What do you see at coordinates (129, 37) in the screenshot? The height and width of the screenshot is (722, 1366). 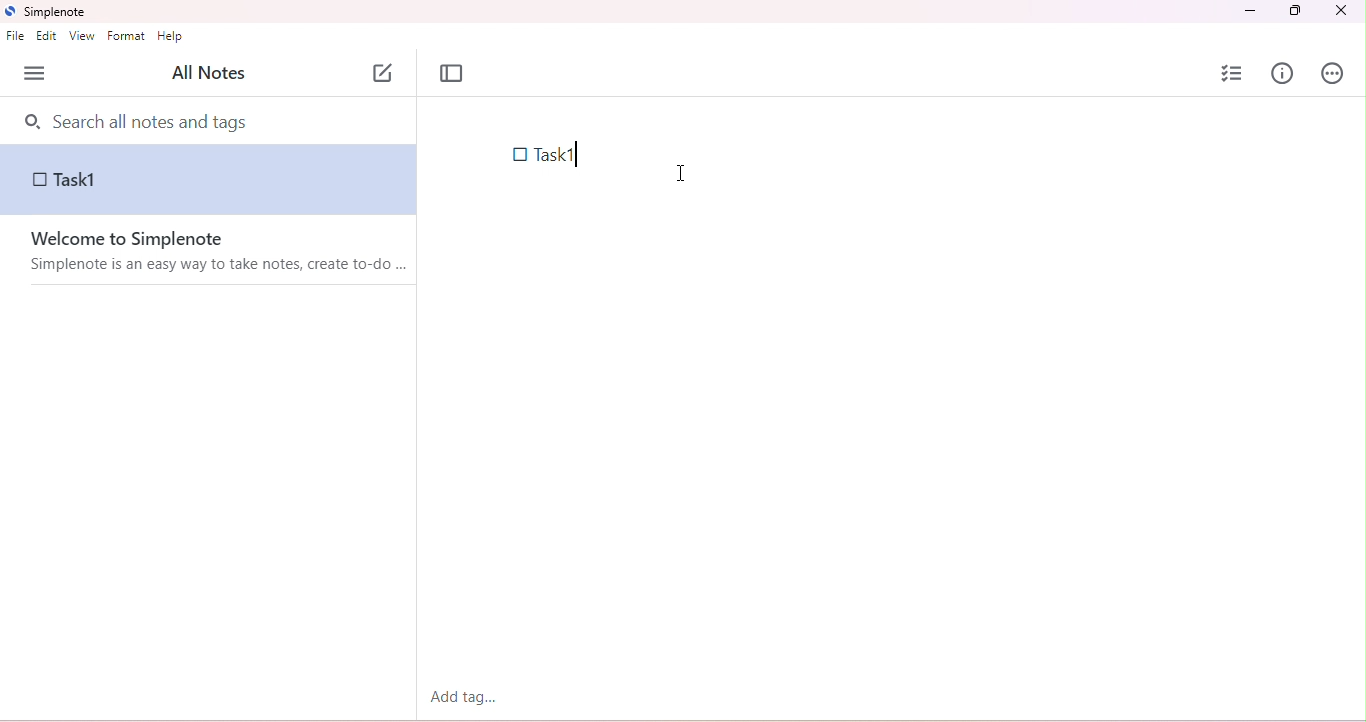 I see `format` at bounding box center [129, 37].